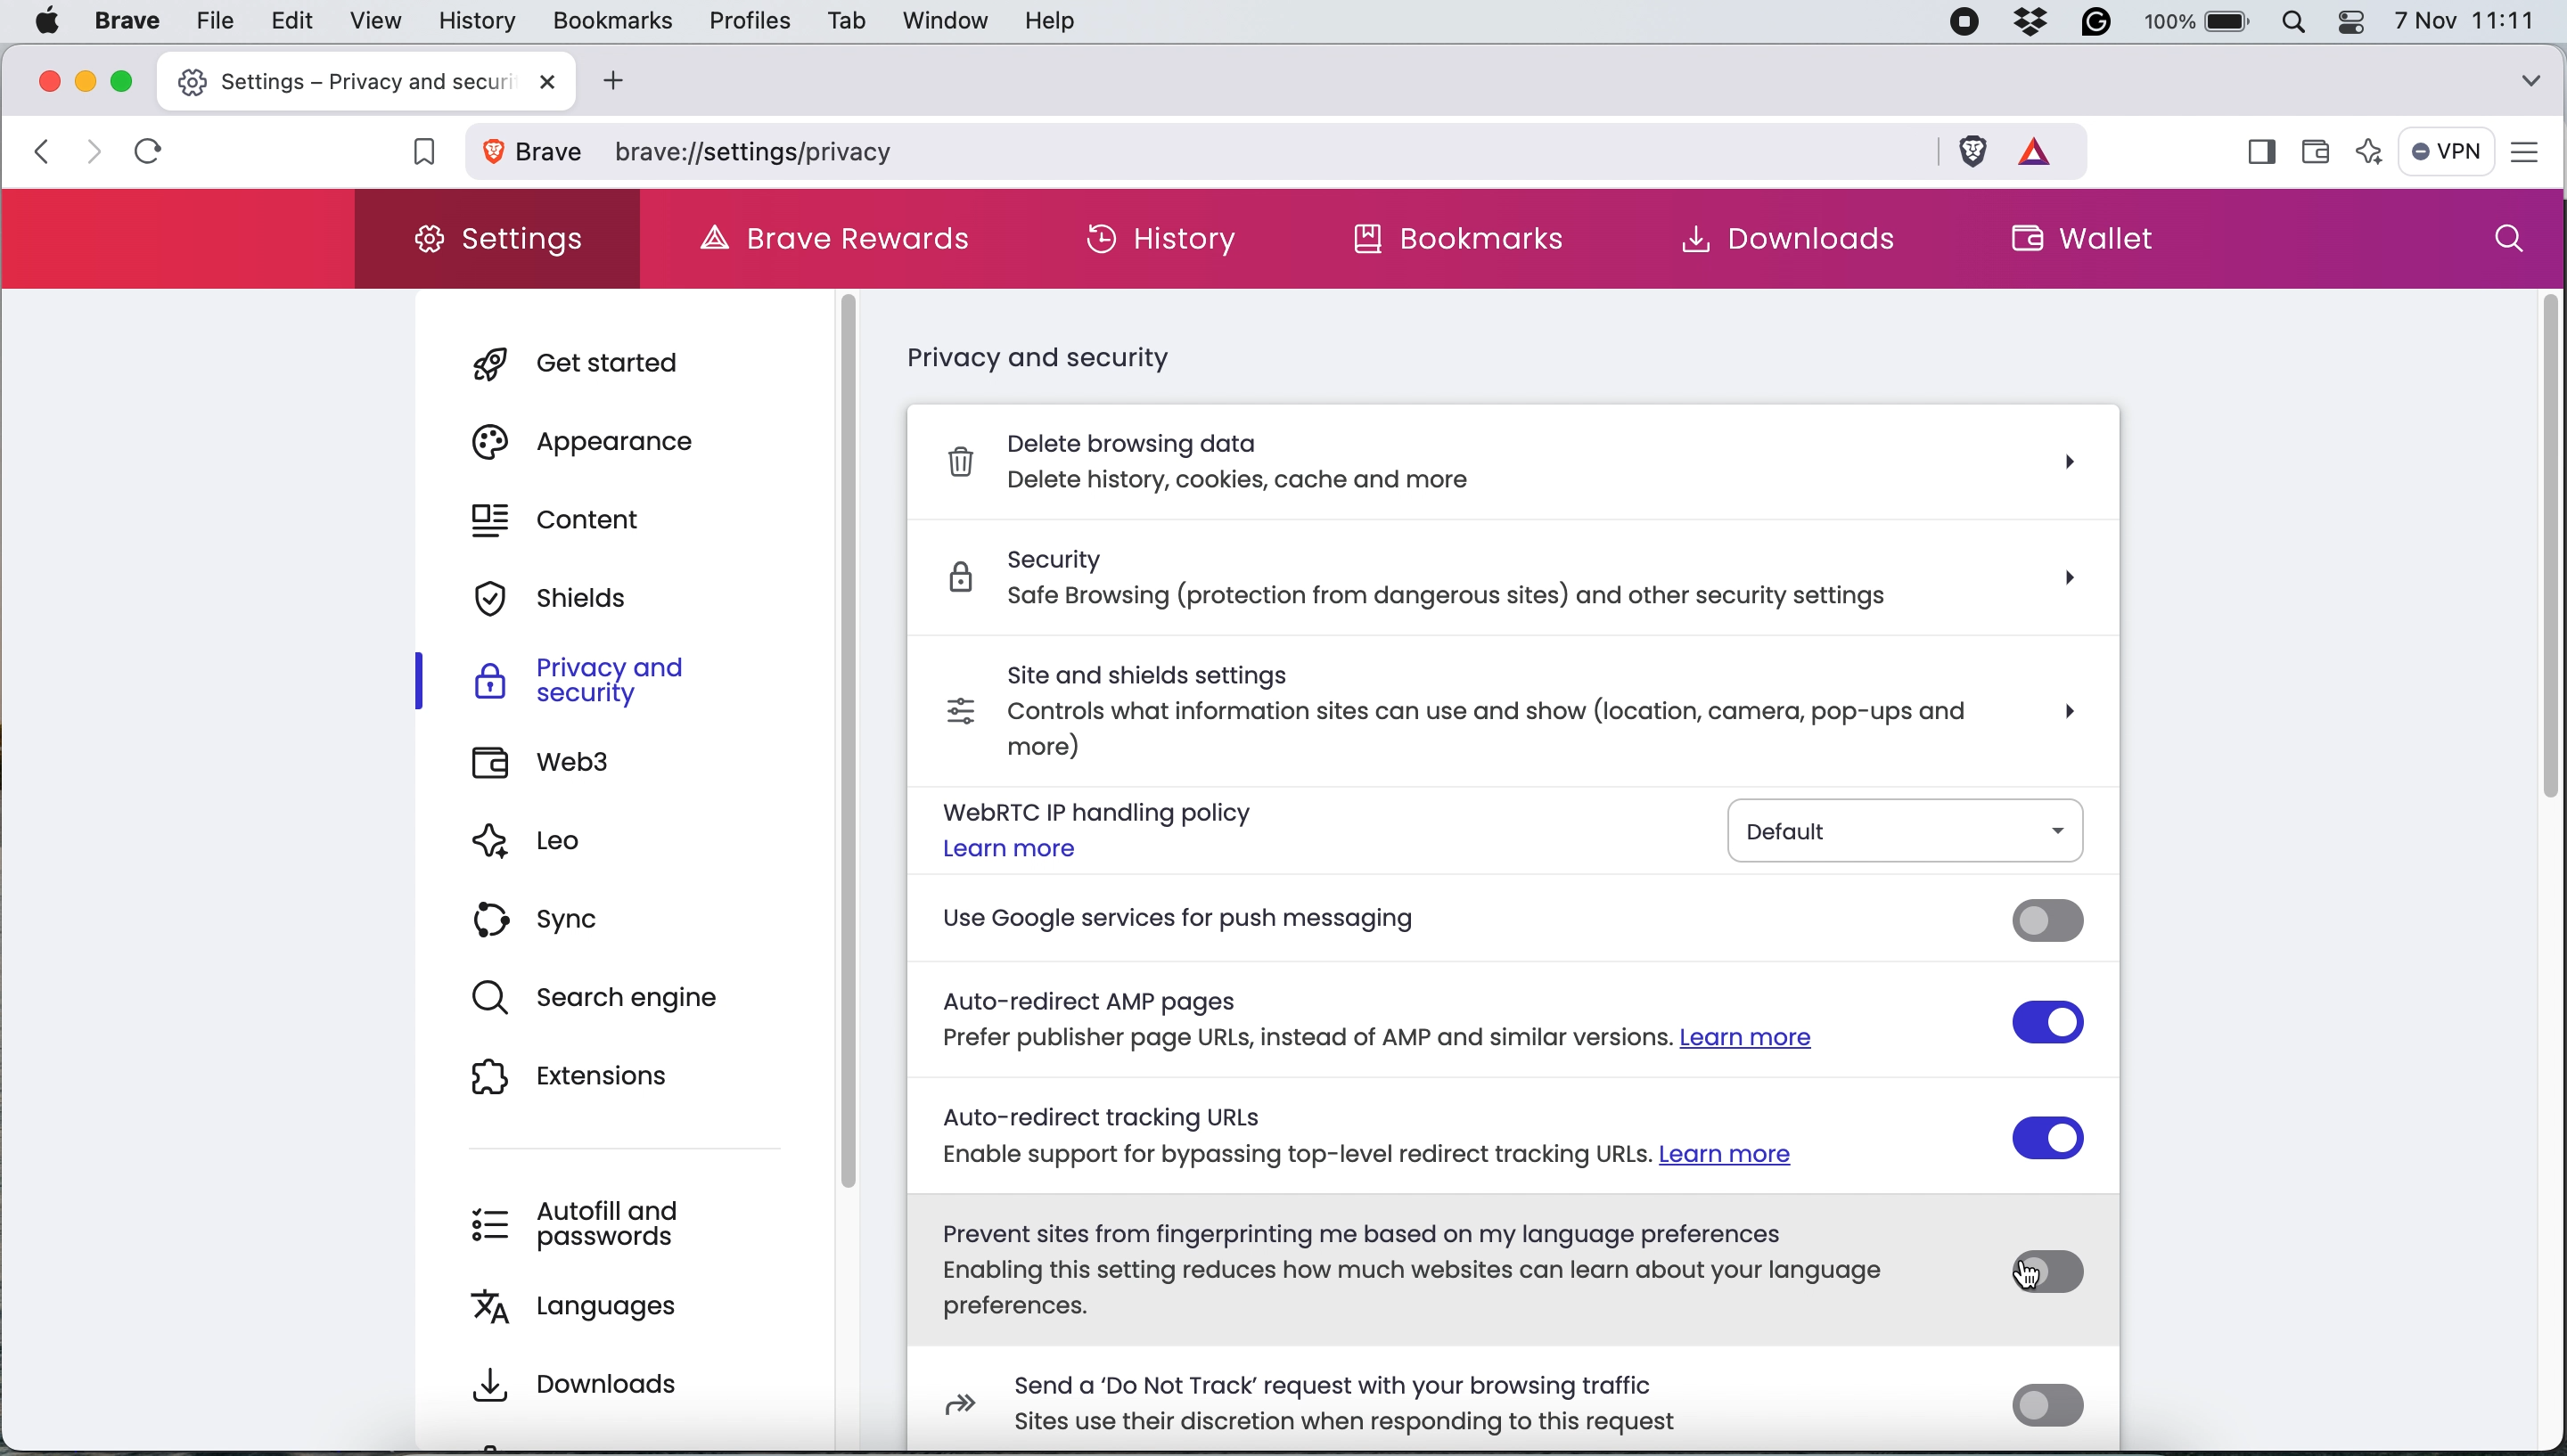  I want to click on appearance, so click(604, 440).